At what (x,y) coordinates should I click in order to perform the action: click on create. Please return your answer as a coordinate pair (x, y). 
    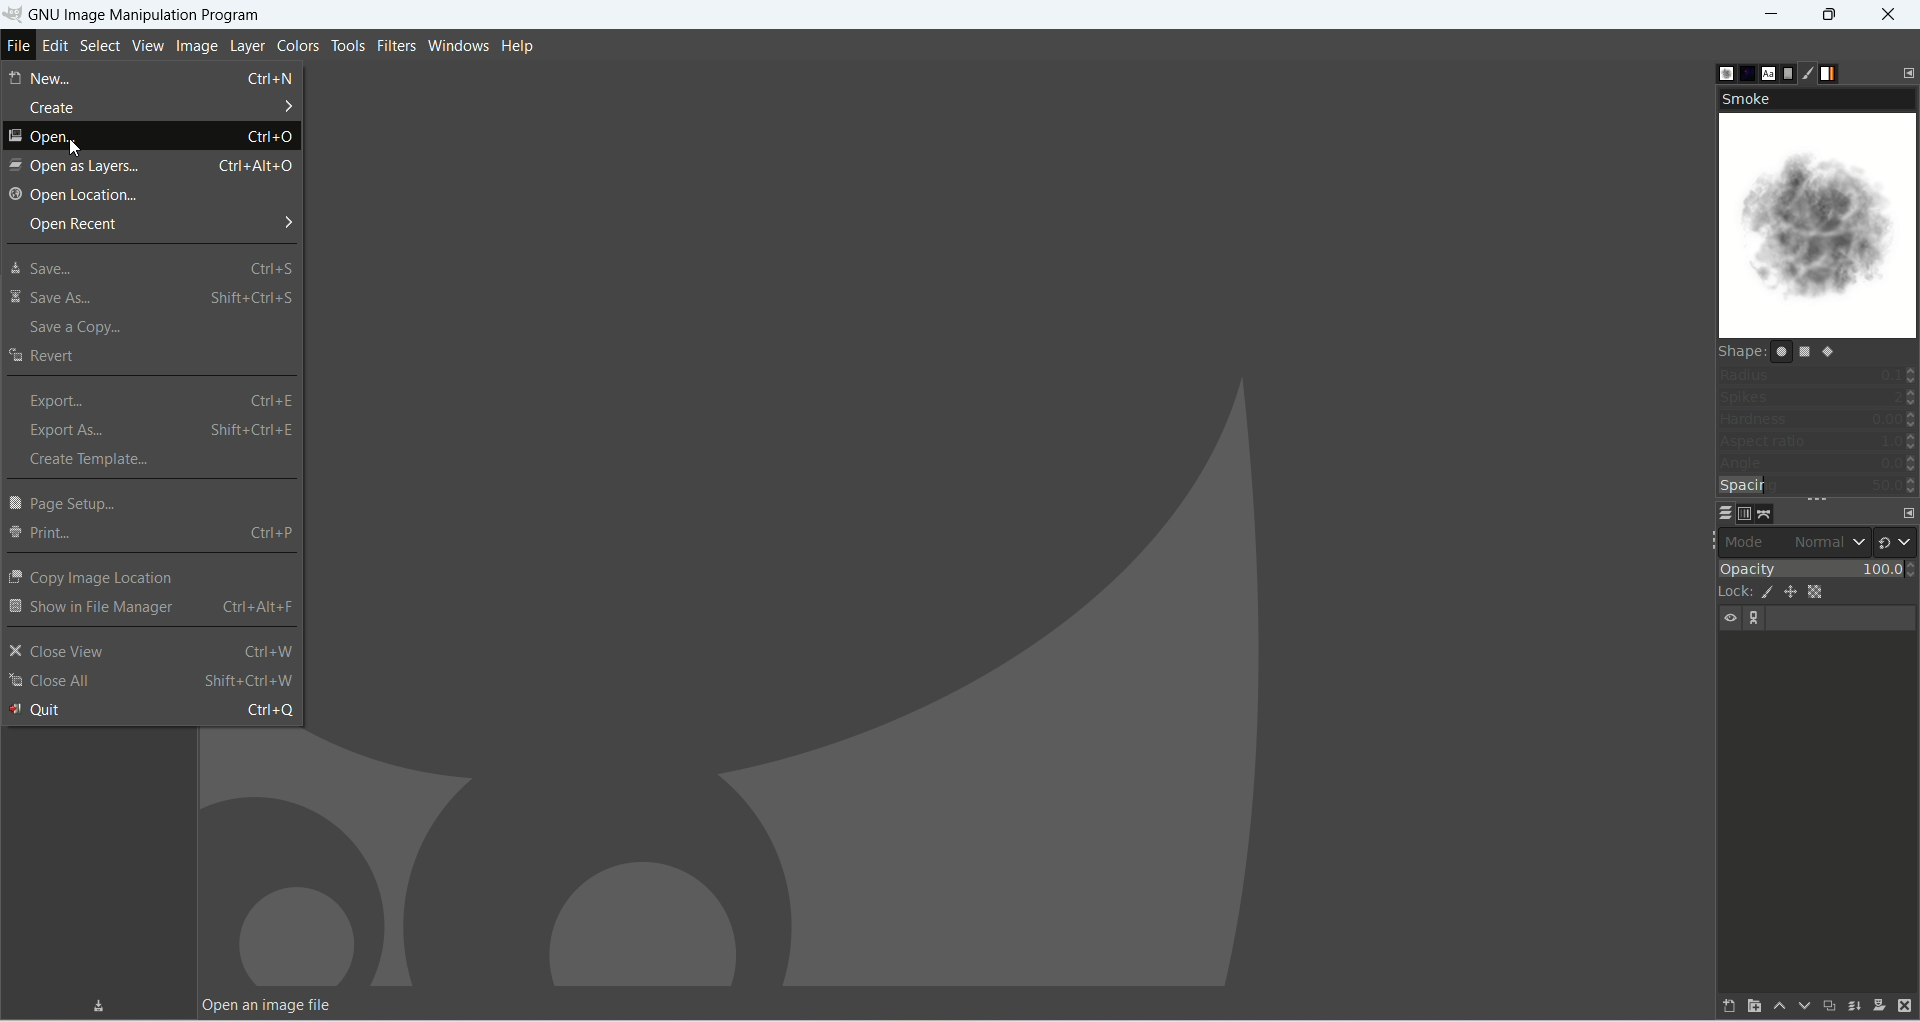
    Looking at the image, I should click on (160, 107).